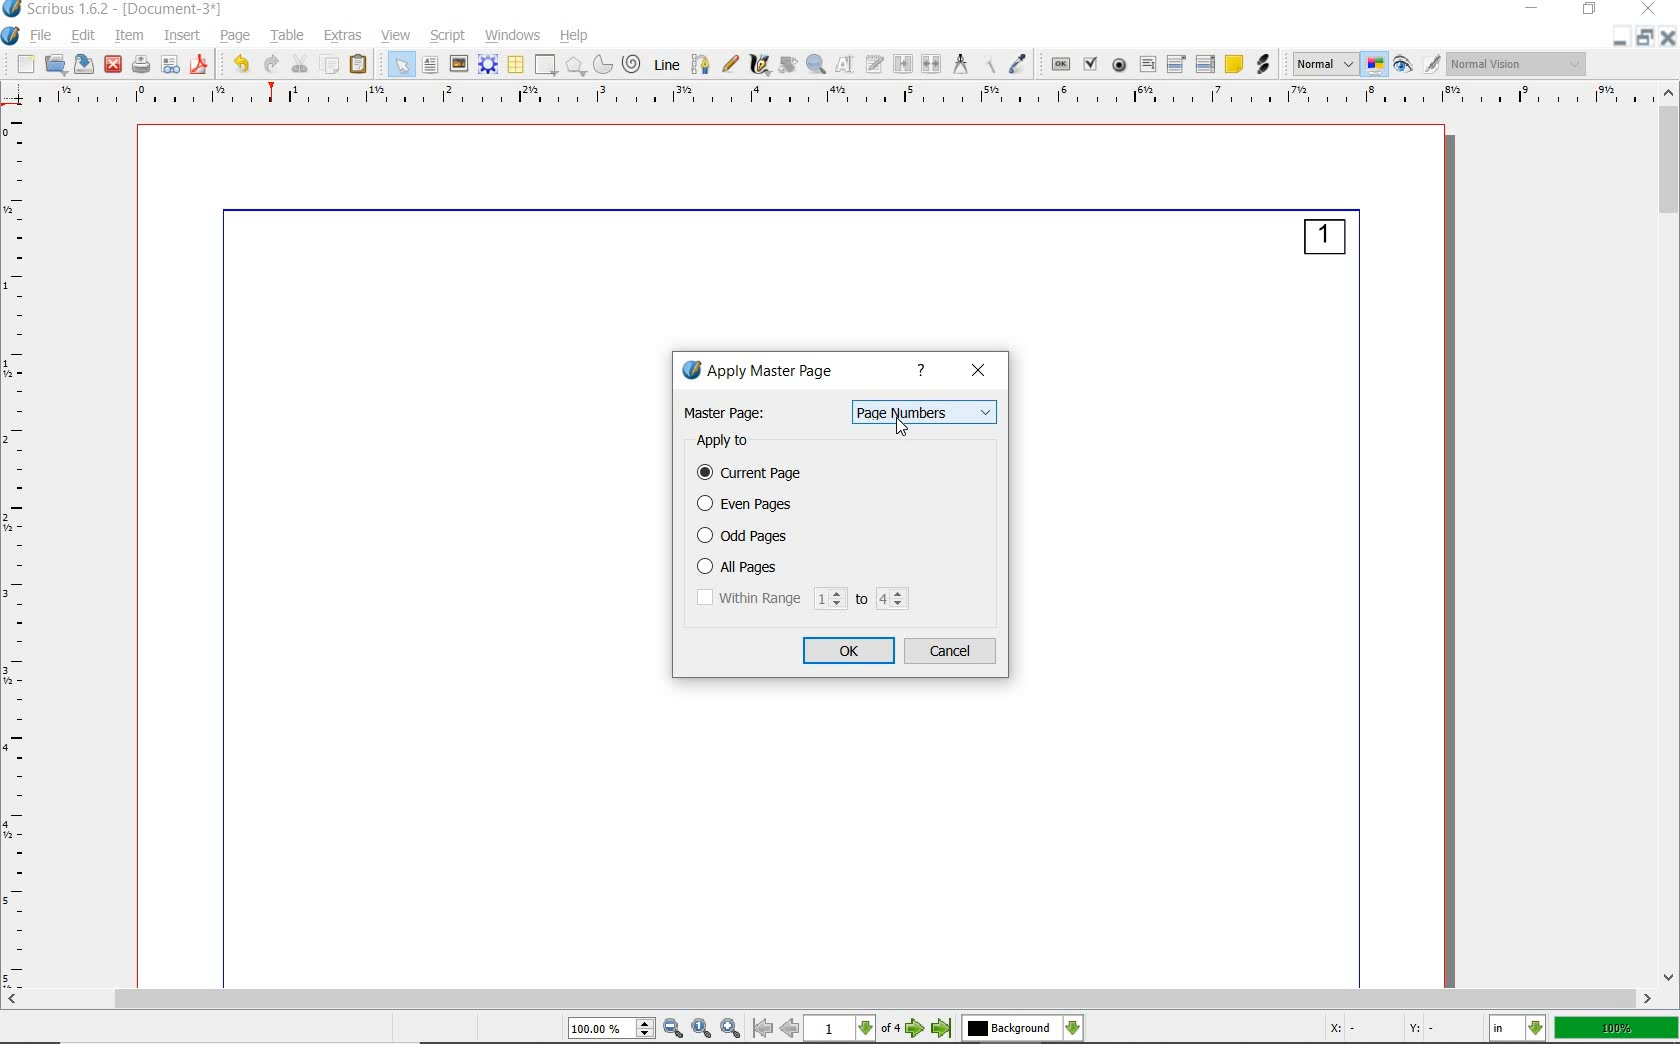 Image resolution: width=1680 pixels, height=1044 pixels. I want to click on all pages, so click(765, 567).